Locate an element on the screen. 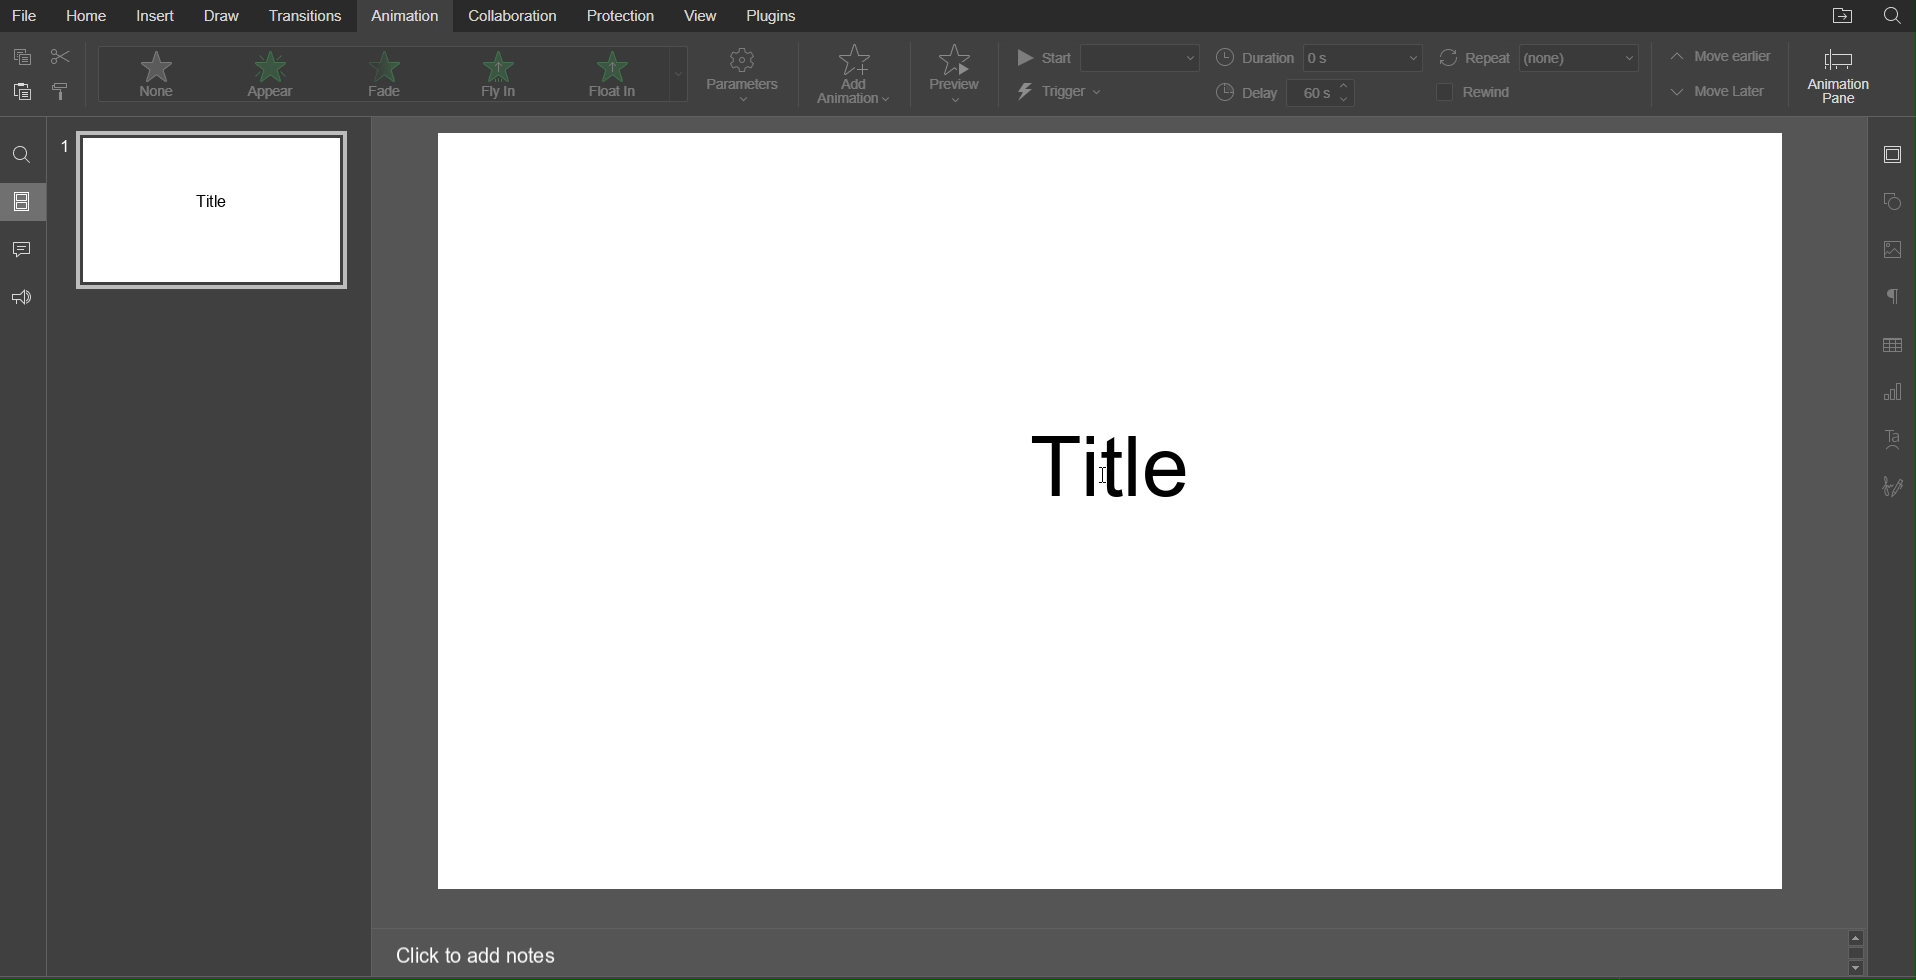 This screenshot has height=980, width=1916. Table Settings is located at coordinates (1892, 346).